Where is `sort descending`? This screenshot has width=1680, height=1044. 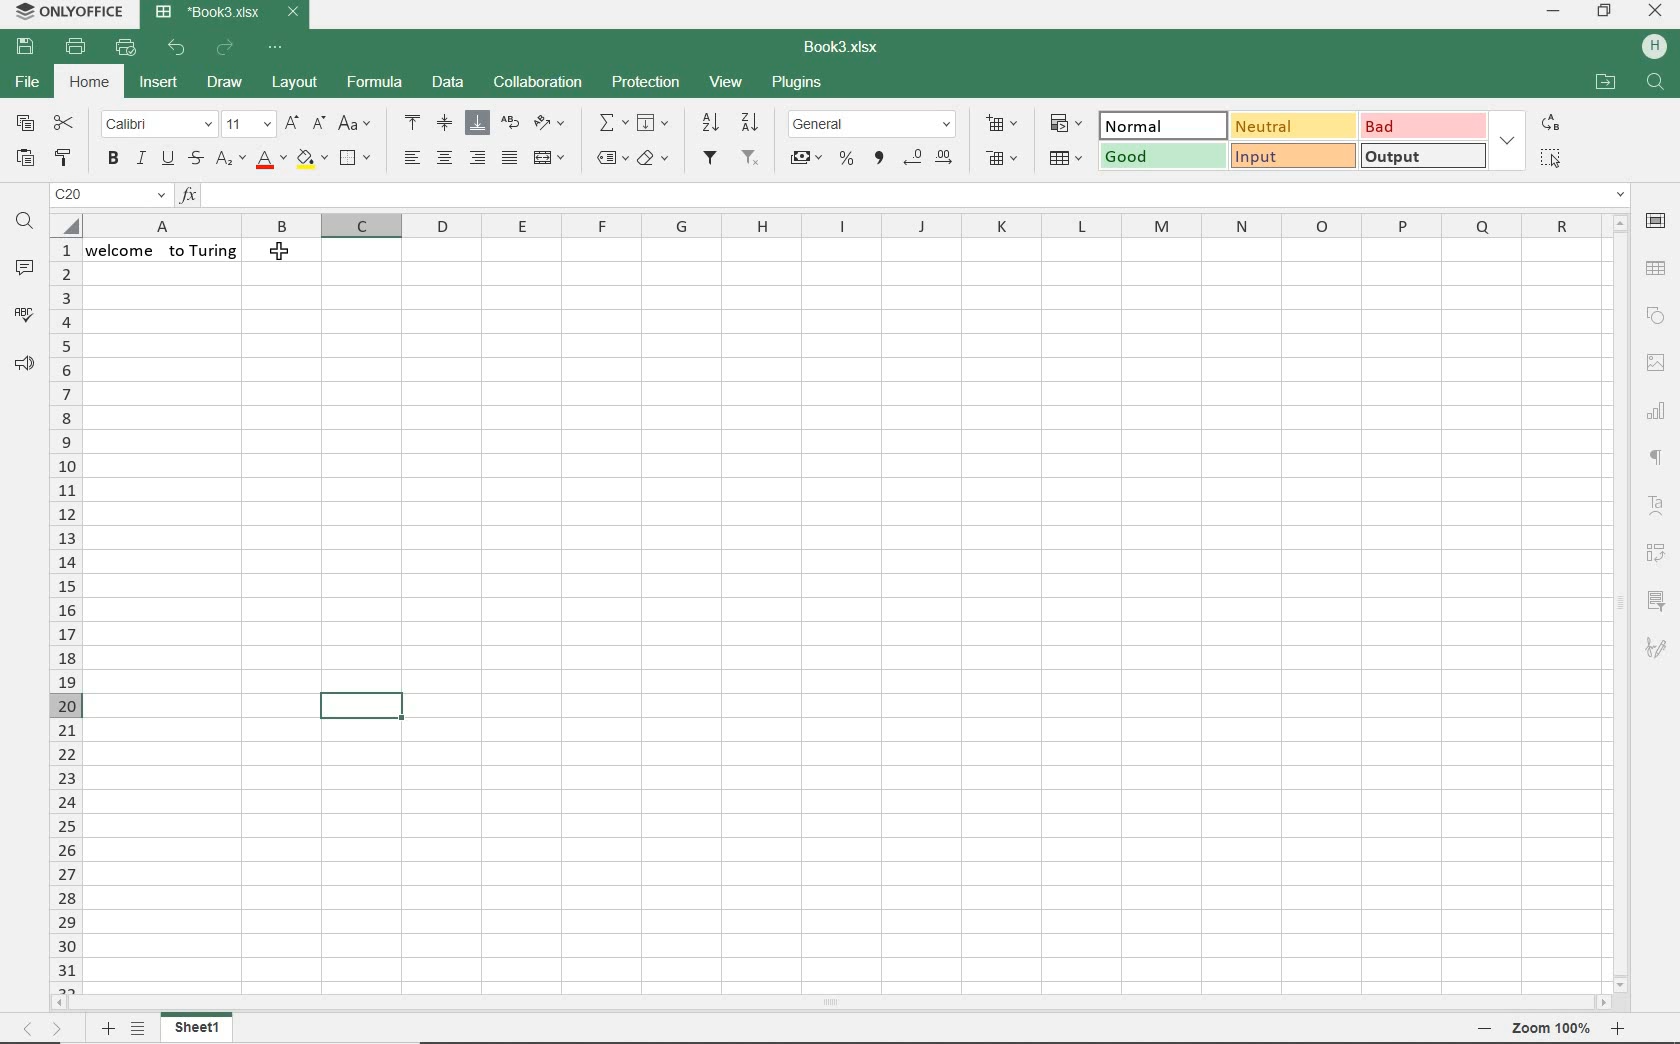
sort descending is located at coordinates (750, 122).